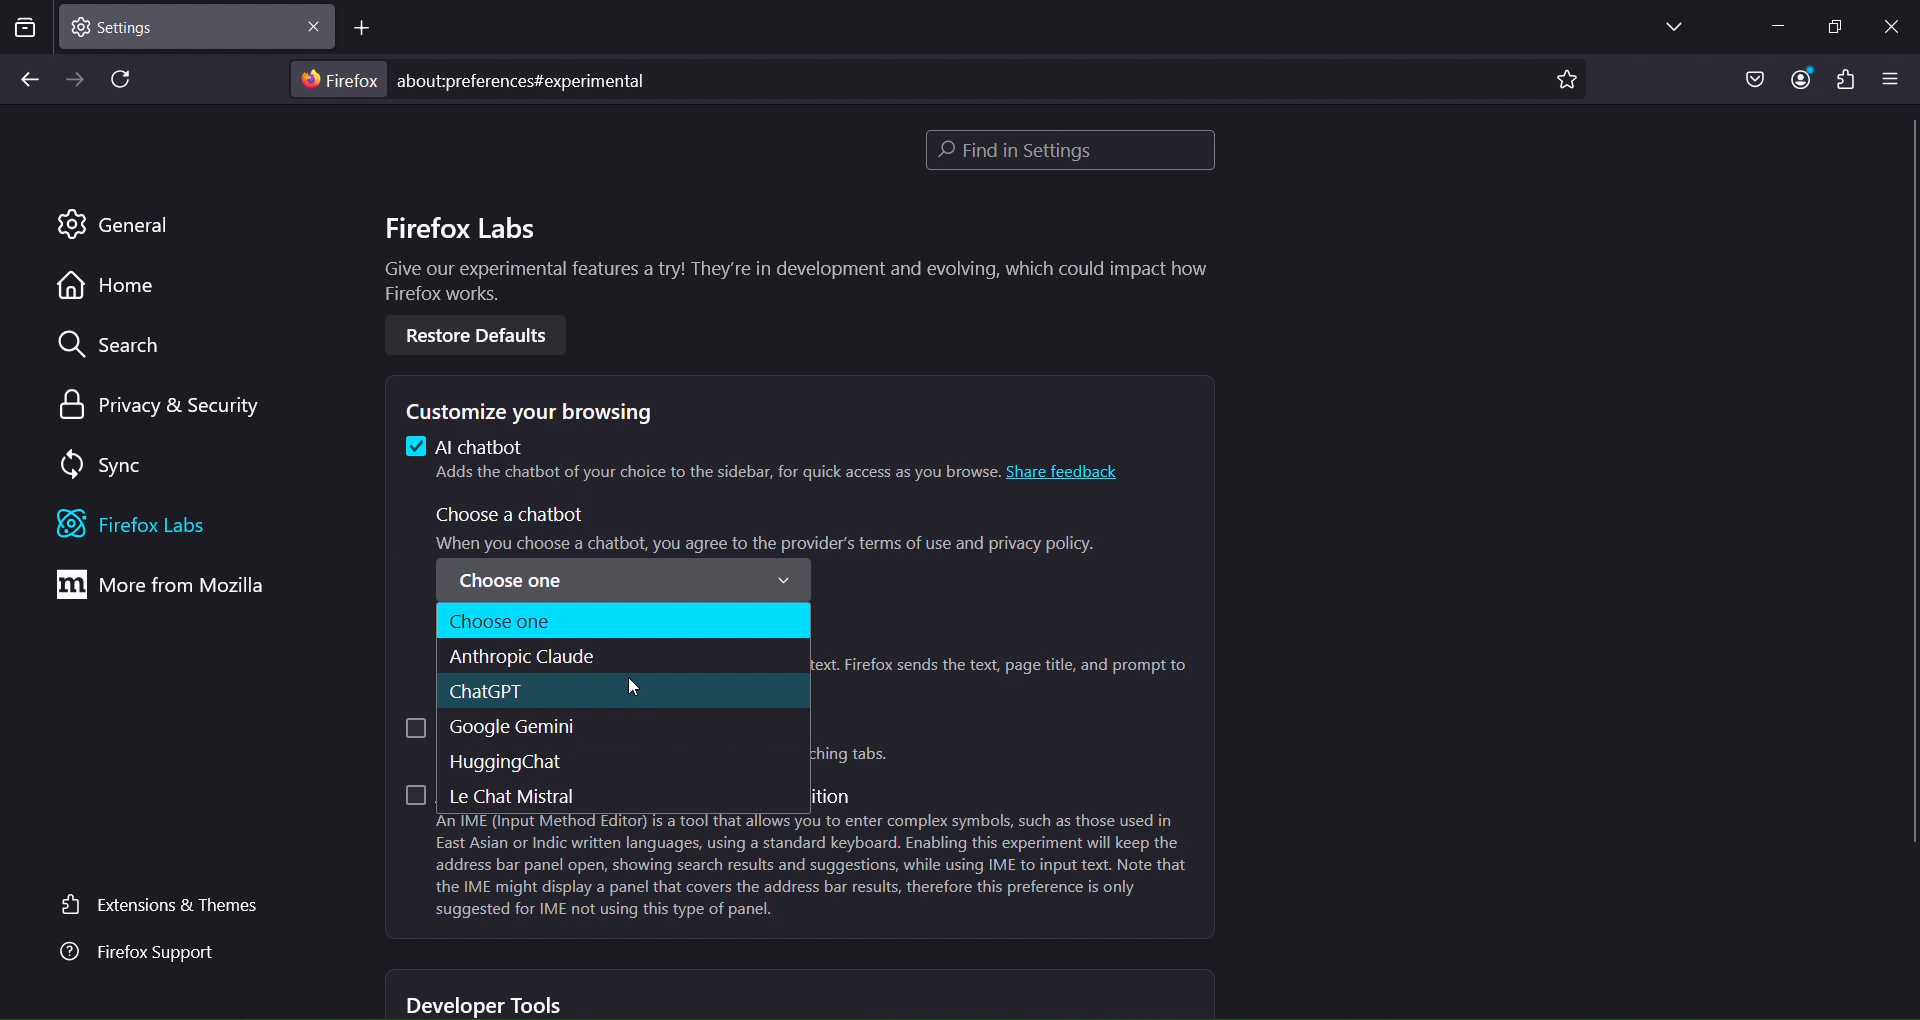  Describe the element at coordinates (122, 225) in the screenshot. I see `general` at that location.